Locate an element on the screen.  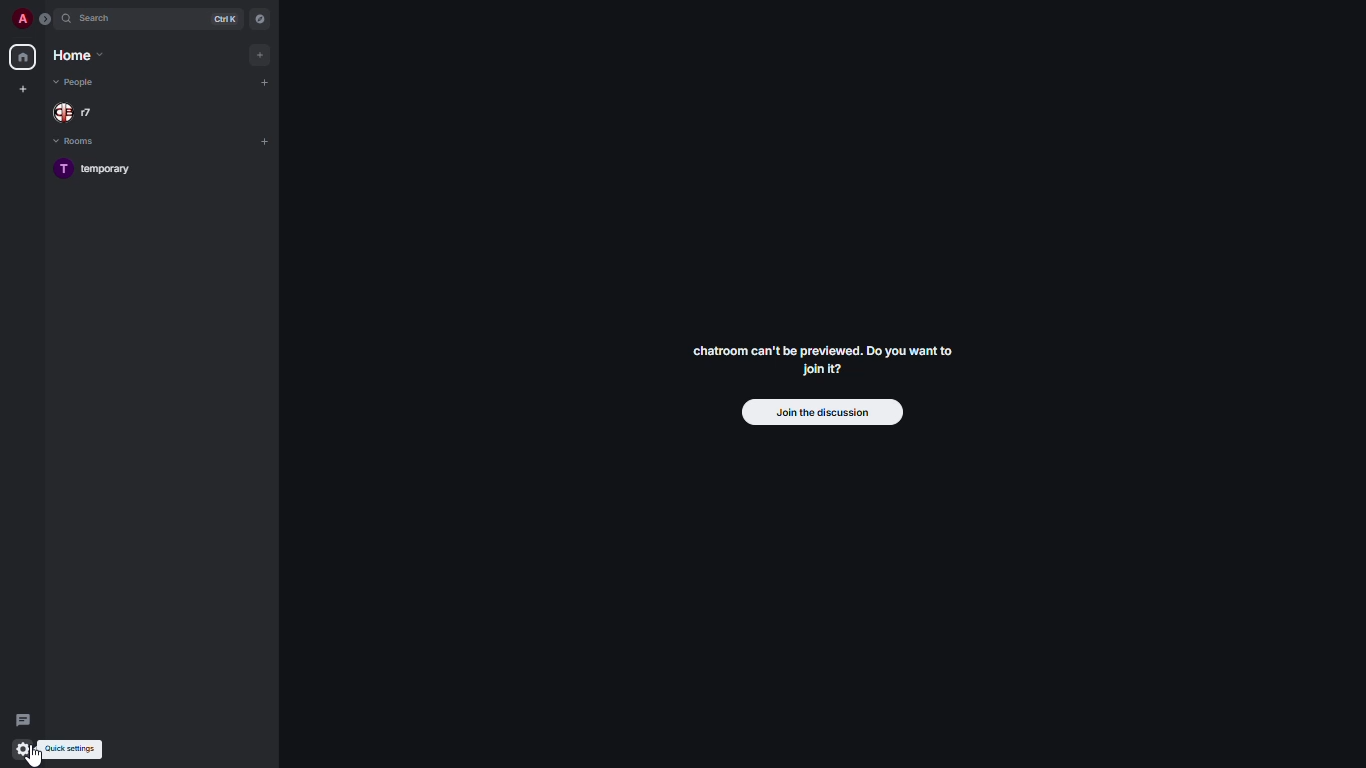
profile is located at coordinates (21, 20).